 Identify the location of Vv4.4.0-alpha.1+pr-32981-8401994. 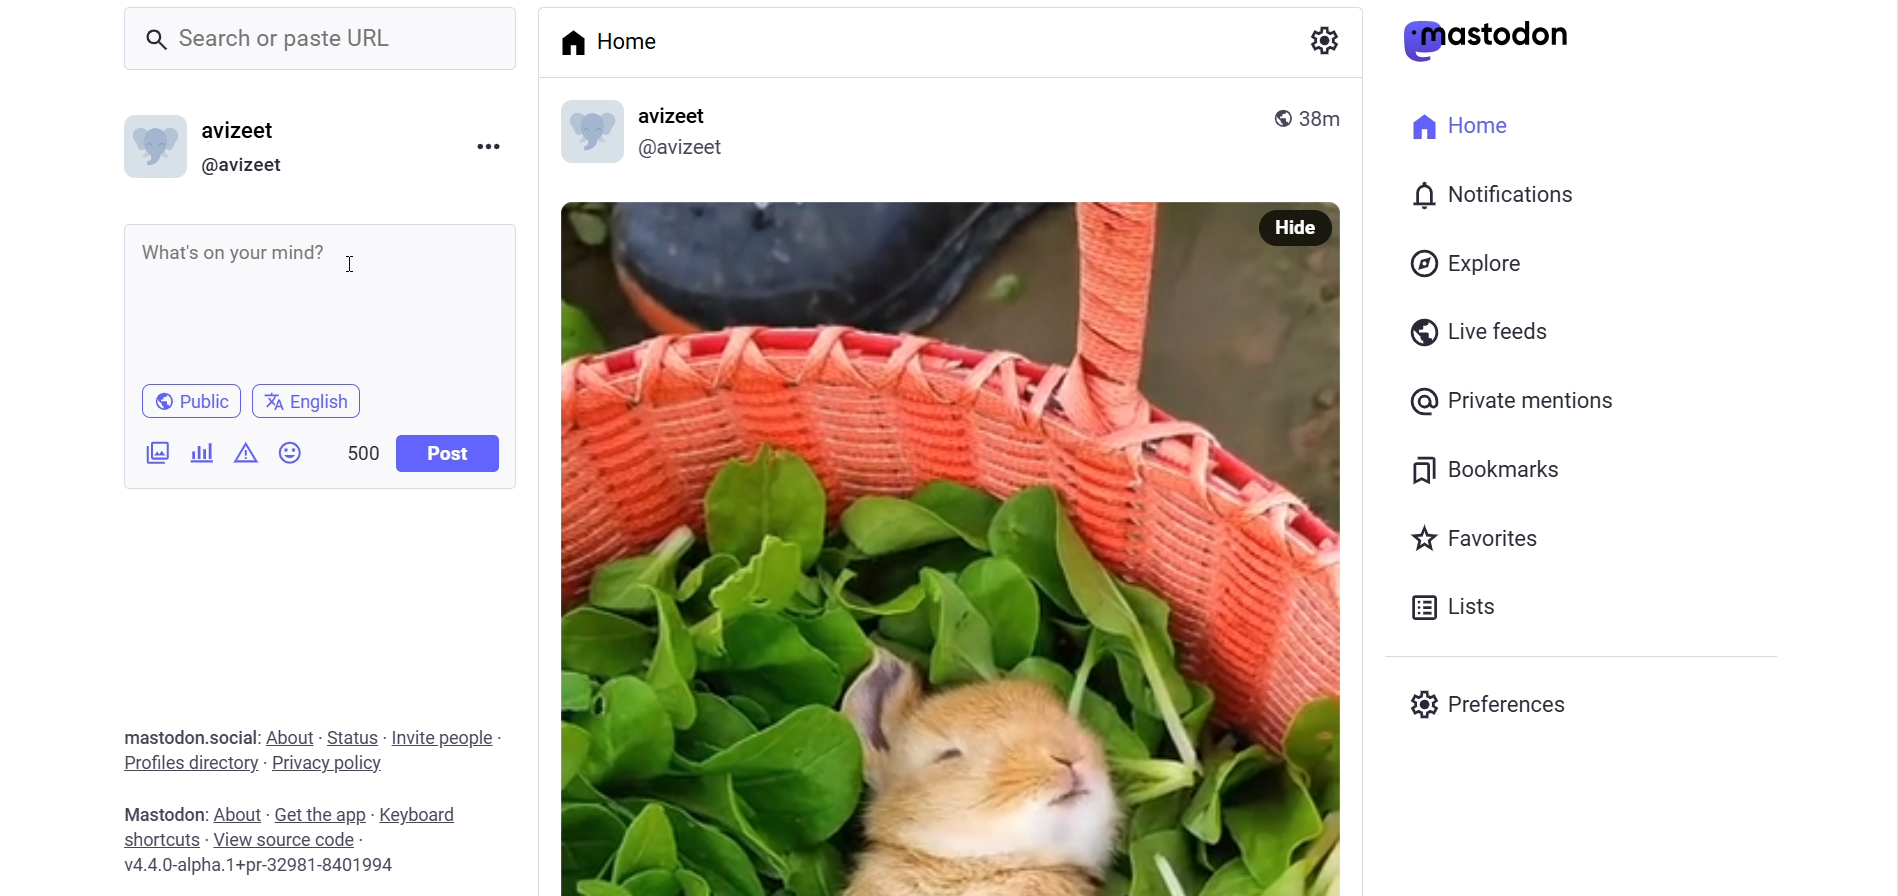
(275, 867).